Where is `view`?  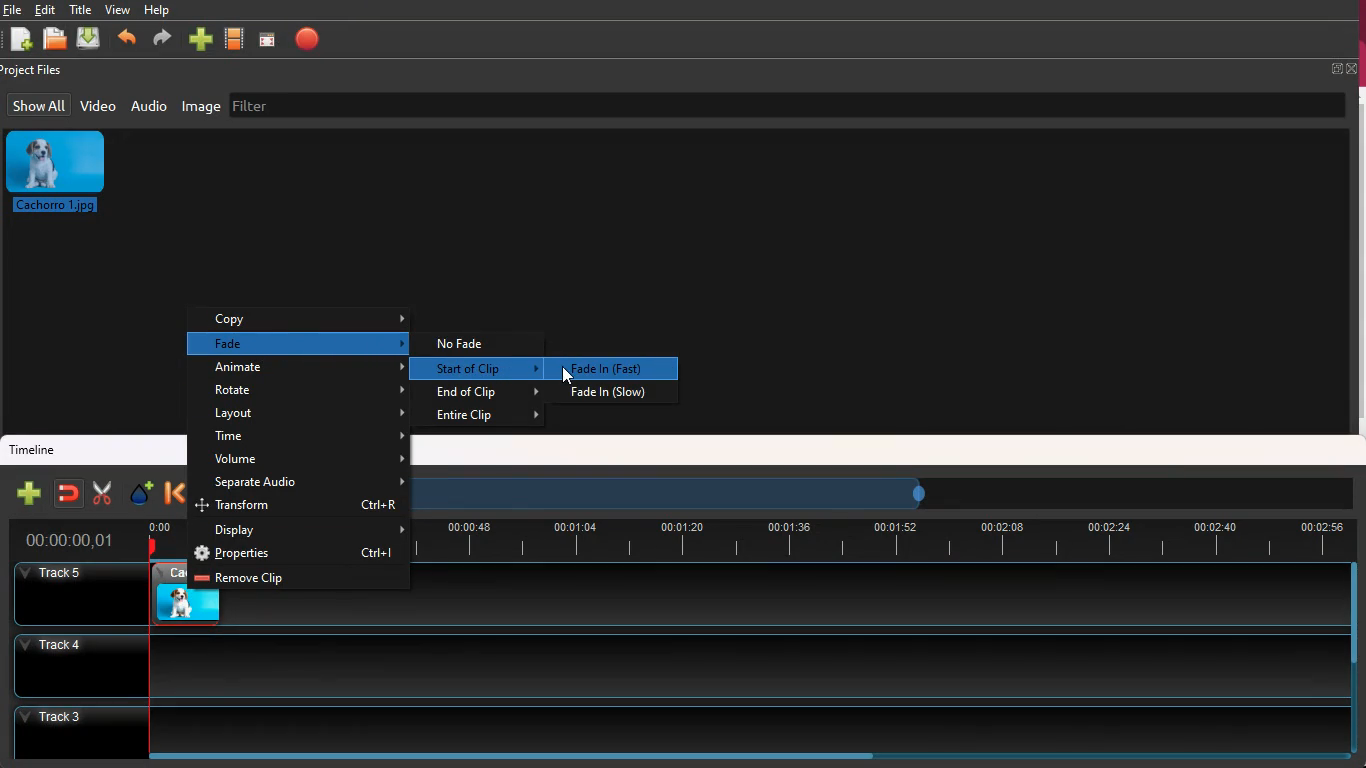
view is located at coordinates (120, 10).